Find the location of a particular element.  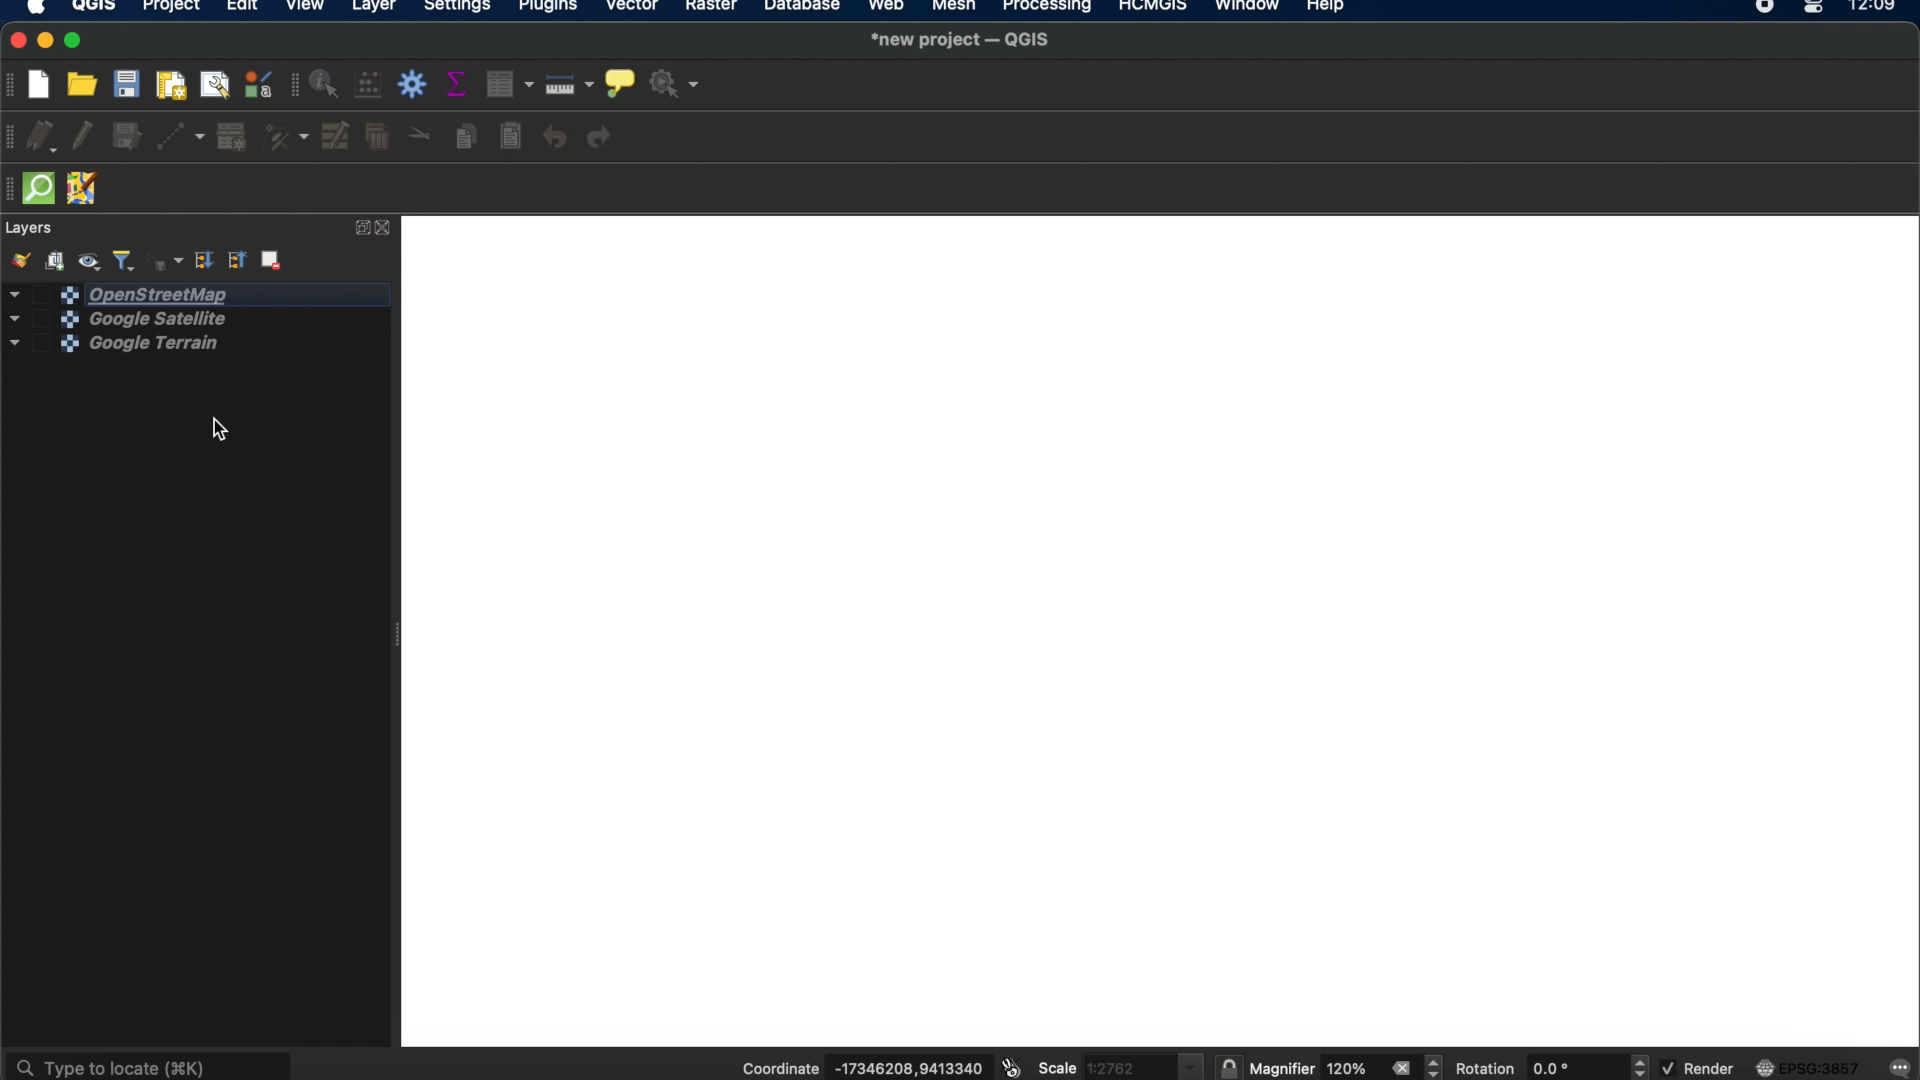

coordinate -17346208,9413340 is located at coordinates (855, 1069).